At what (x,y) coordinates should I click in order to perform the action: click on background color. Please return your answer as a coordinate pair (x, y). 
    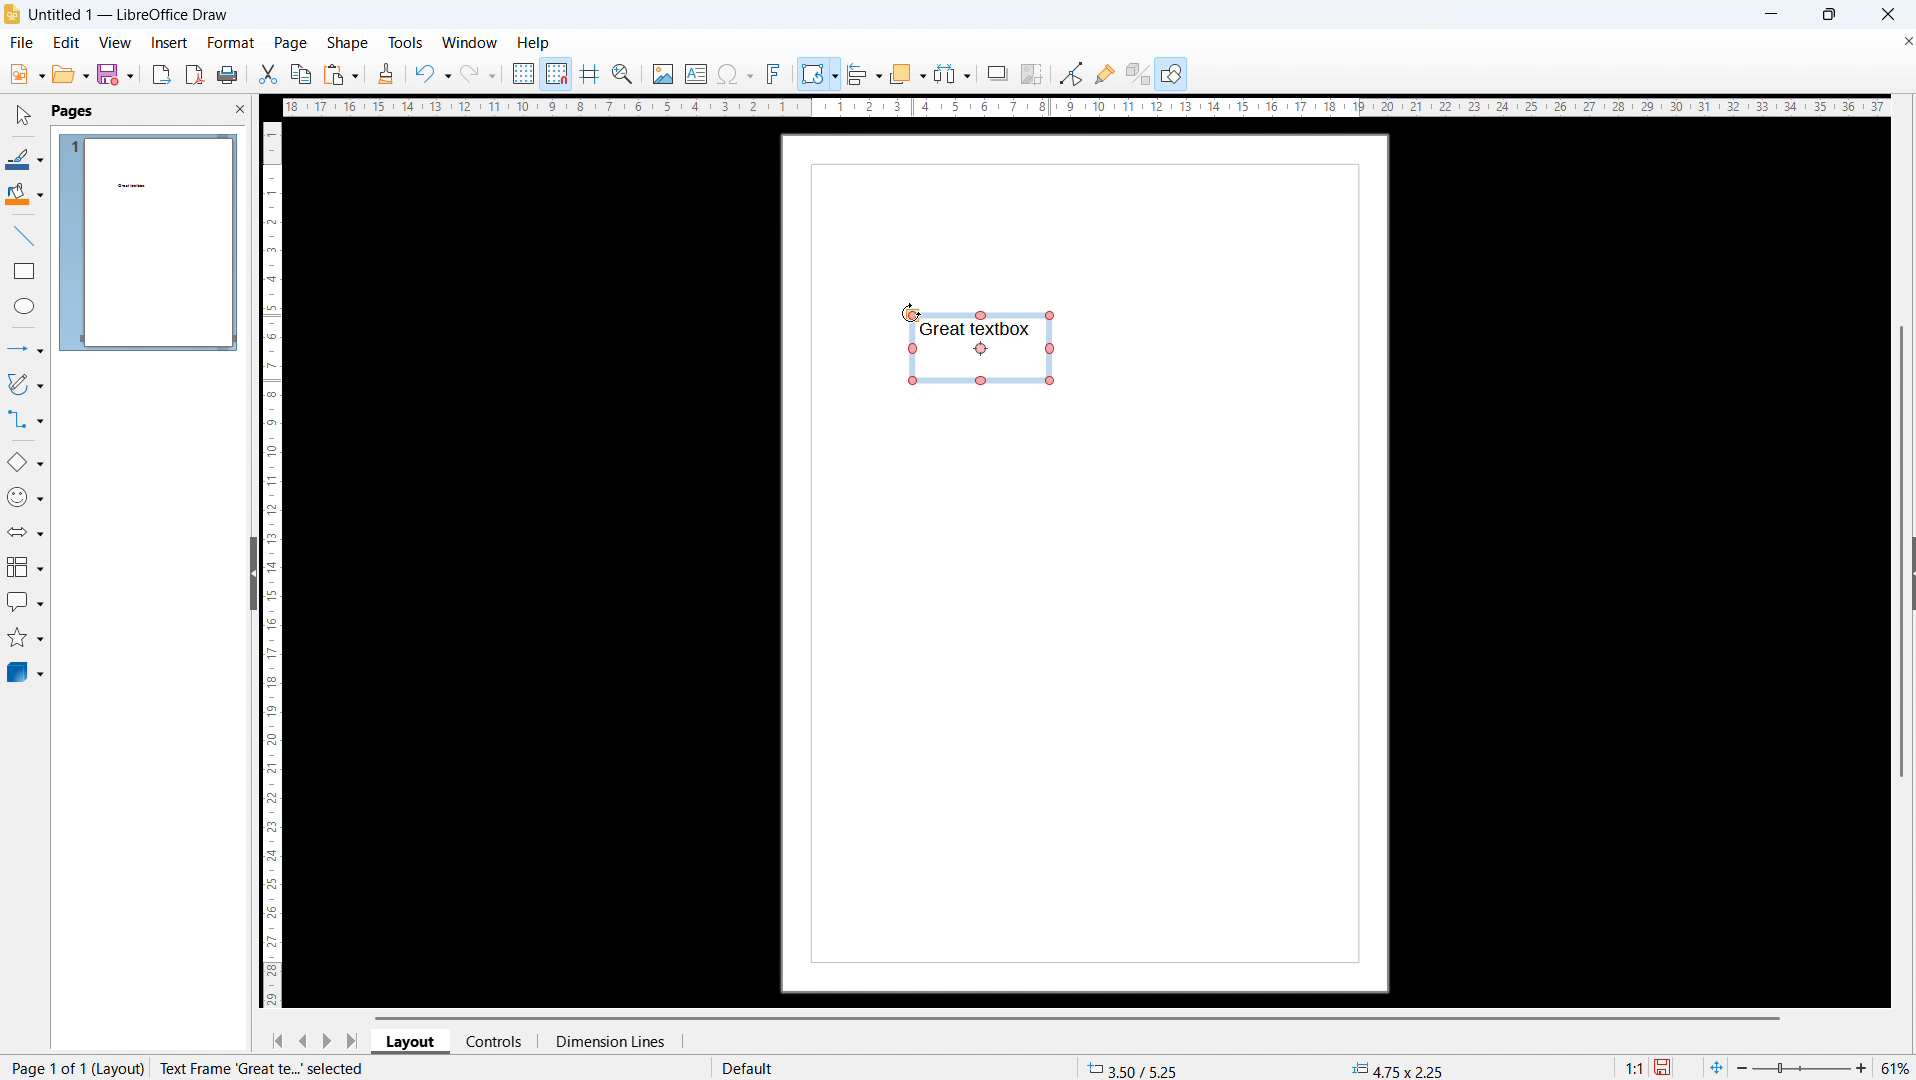
    Looking at the image, I should click on (24, 195).